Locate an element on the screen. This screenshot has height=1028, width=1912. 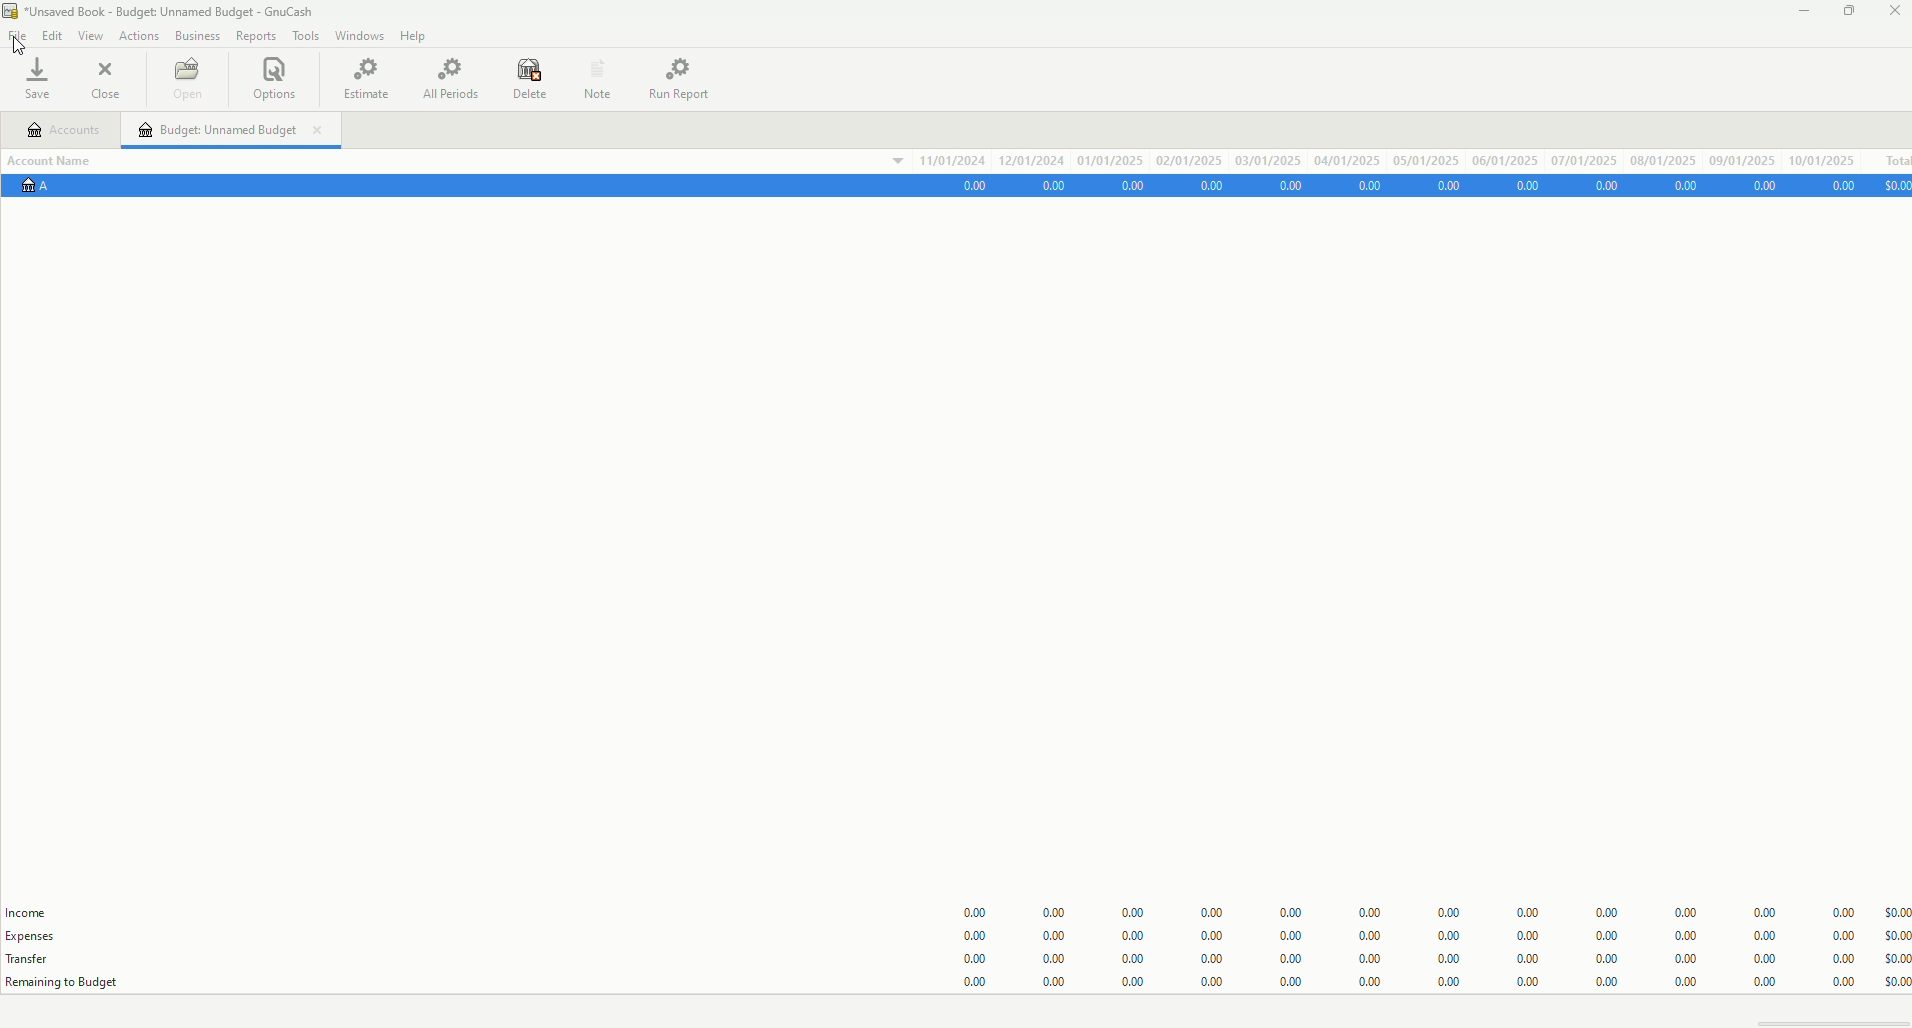
Unnamed Budget is located at coordinates (243, 132).